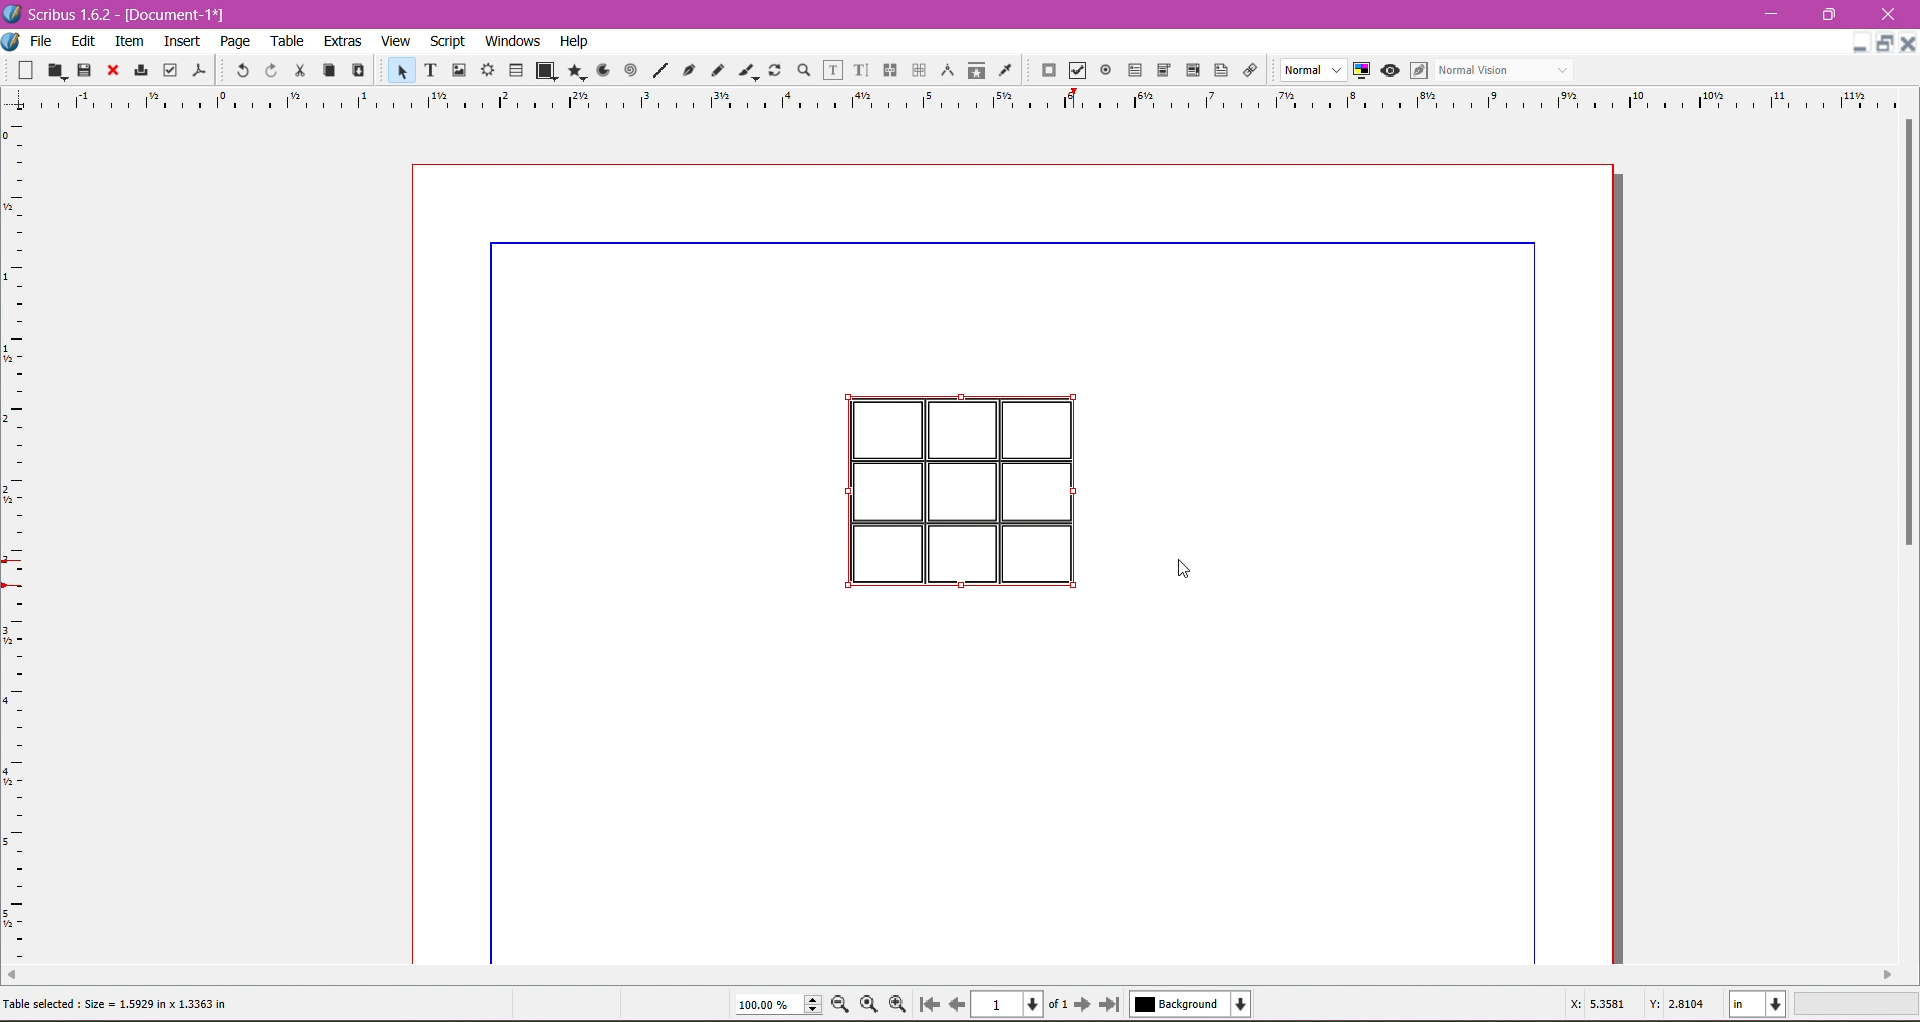  I want to click on scroll bar, so click(951, 977).